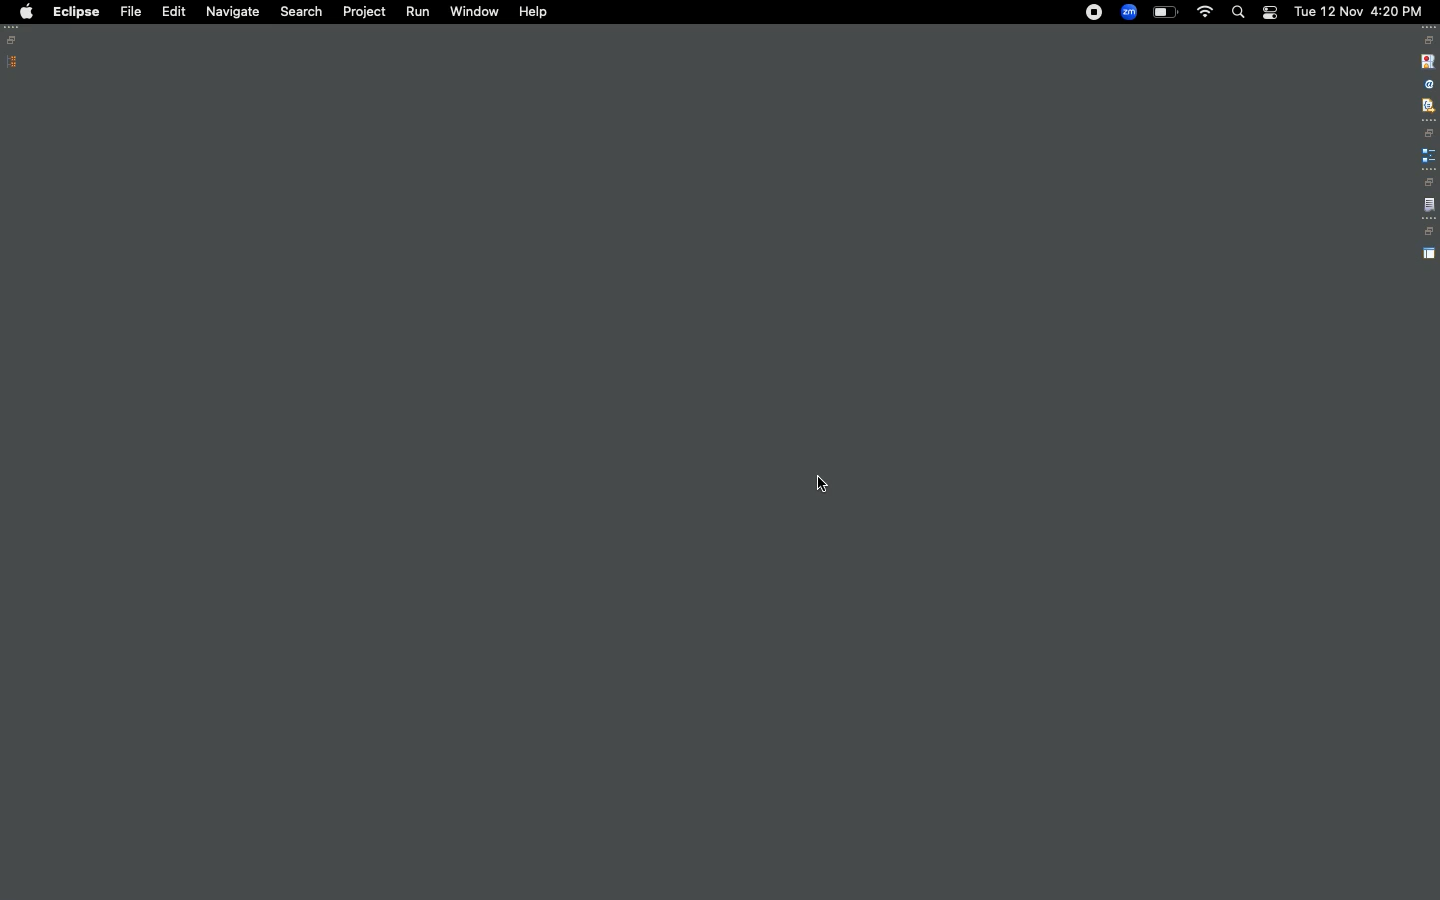 This screenshot has height=900, width=1440. What do you see at coordinates (1094, 14) in the screenshot?
I see `Recording` at bounding box center [1094, 14].